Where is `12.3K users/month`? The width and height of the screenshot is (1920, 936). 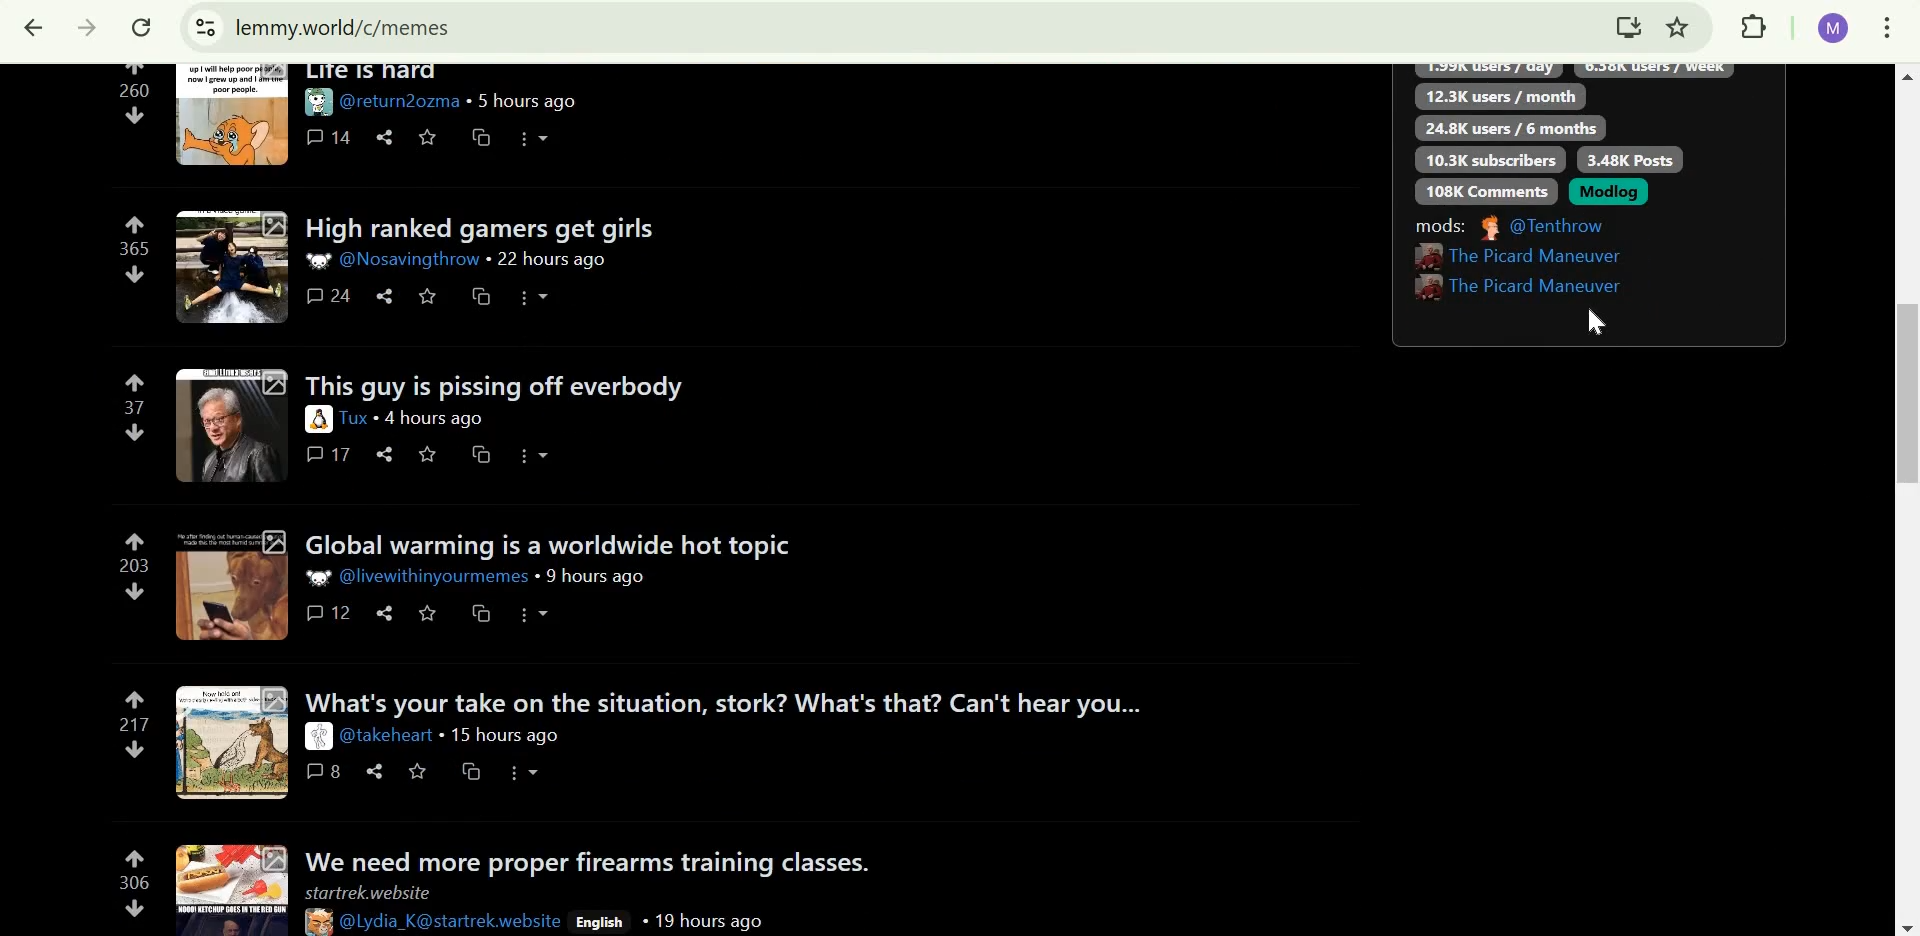
12.3K users/month is located at coordinates (1500, 95).